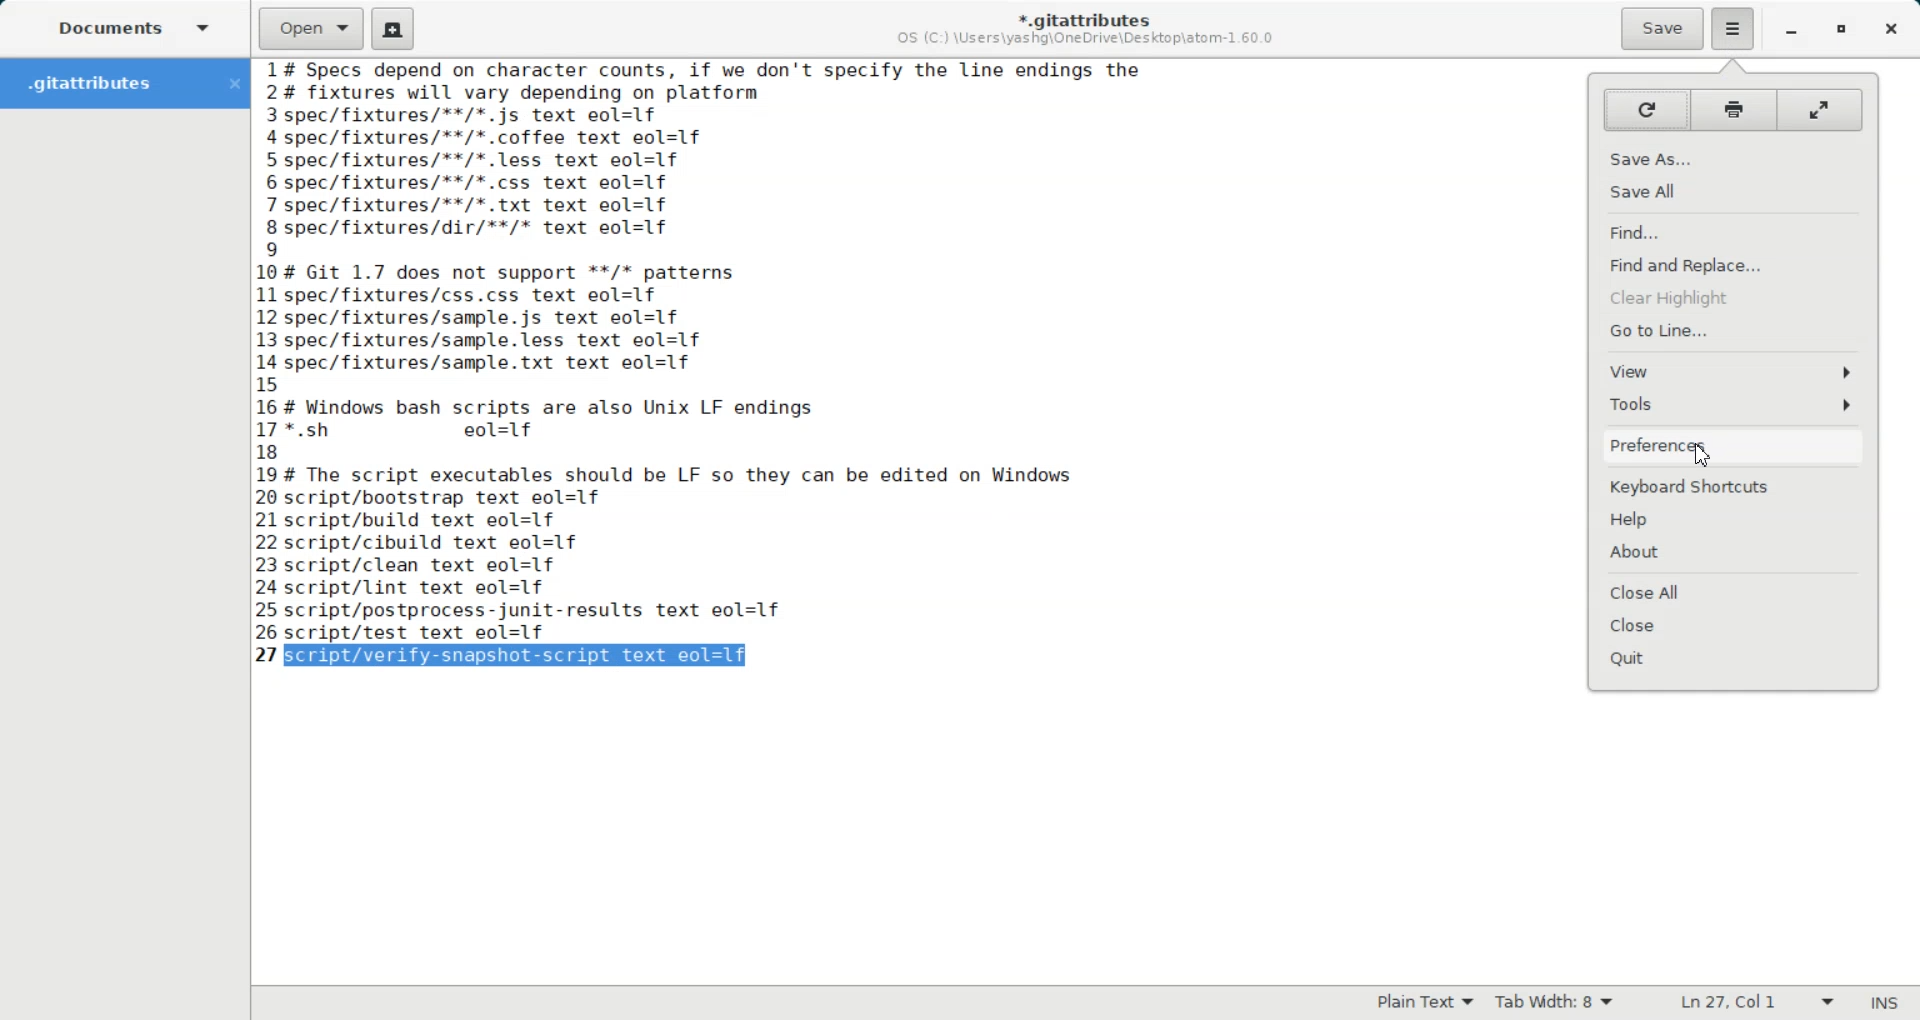 This screenshot has height=1020, width=1920. I want to click on Keyboard Shortcuts, so click(1735, 488).